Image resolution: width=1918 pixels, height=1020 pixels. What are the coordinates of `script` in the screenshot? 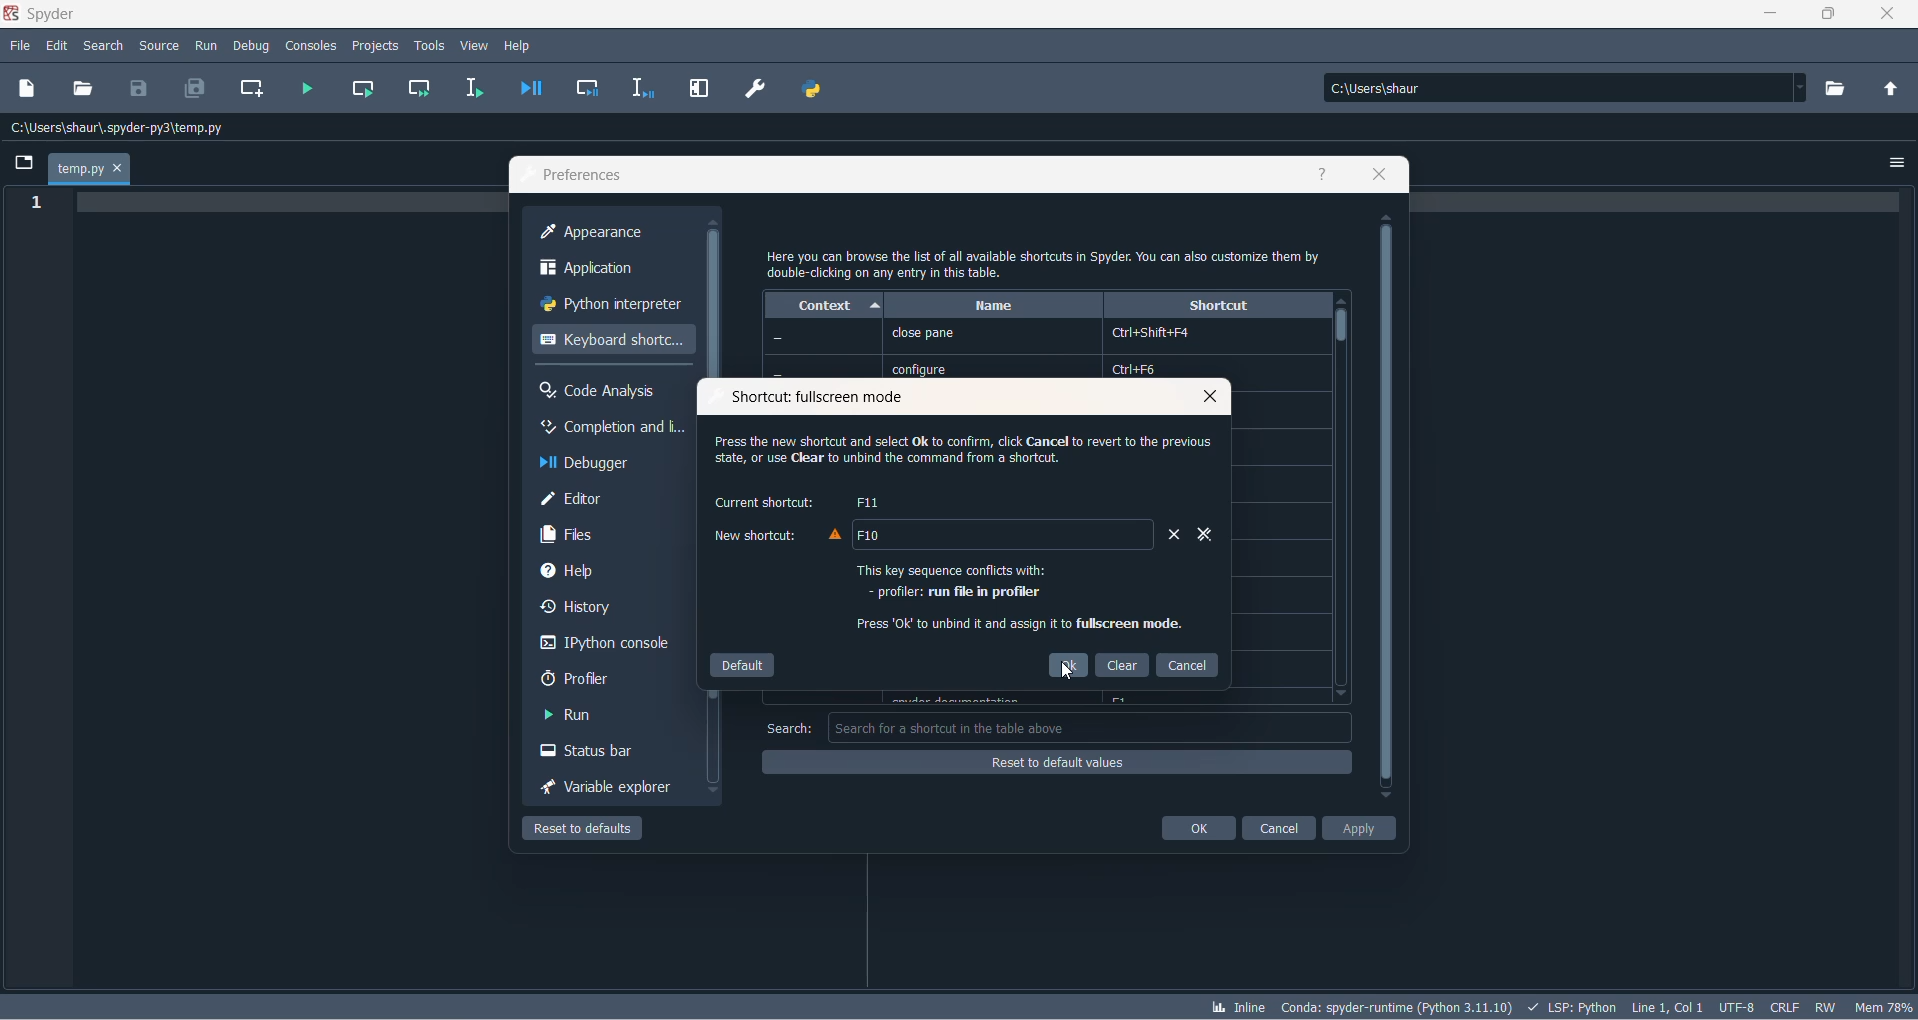 It's located at (1572, 1005).